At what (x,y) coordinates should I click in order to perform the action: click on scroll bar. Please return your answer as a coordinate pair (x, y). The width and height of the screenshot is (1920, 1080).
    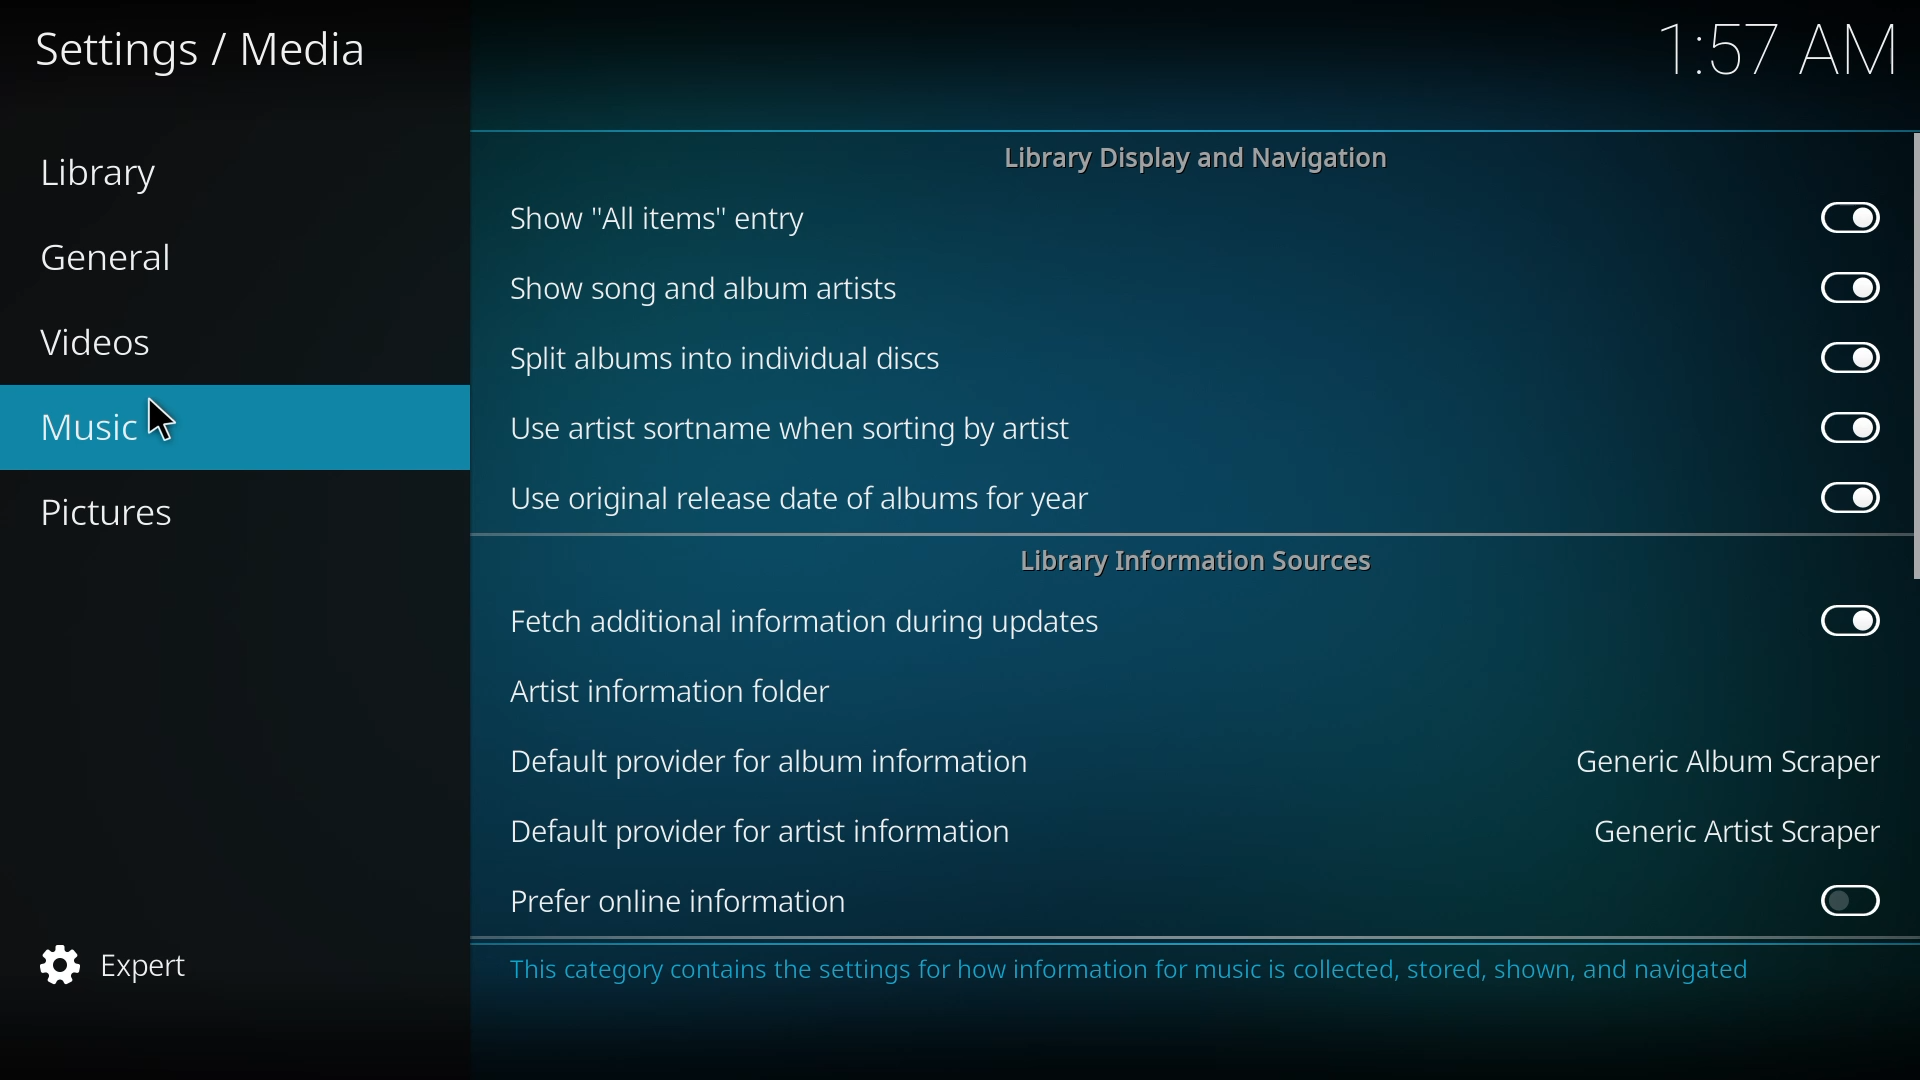
    Looking at the image, I should click on (1917, 363).